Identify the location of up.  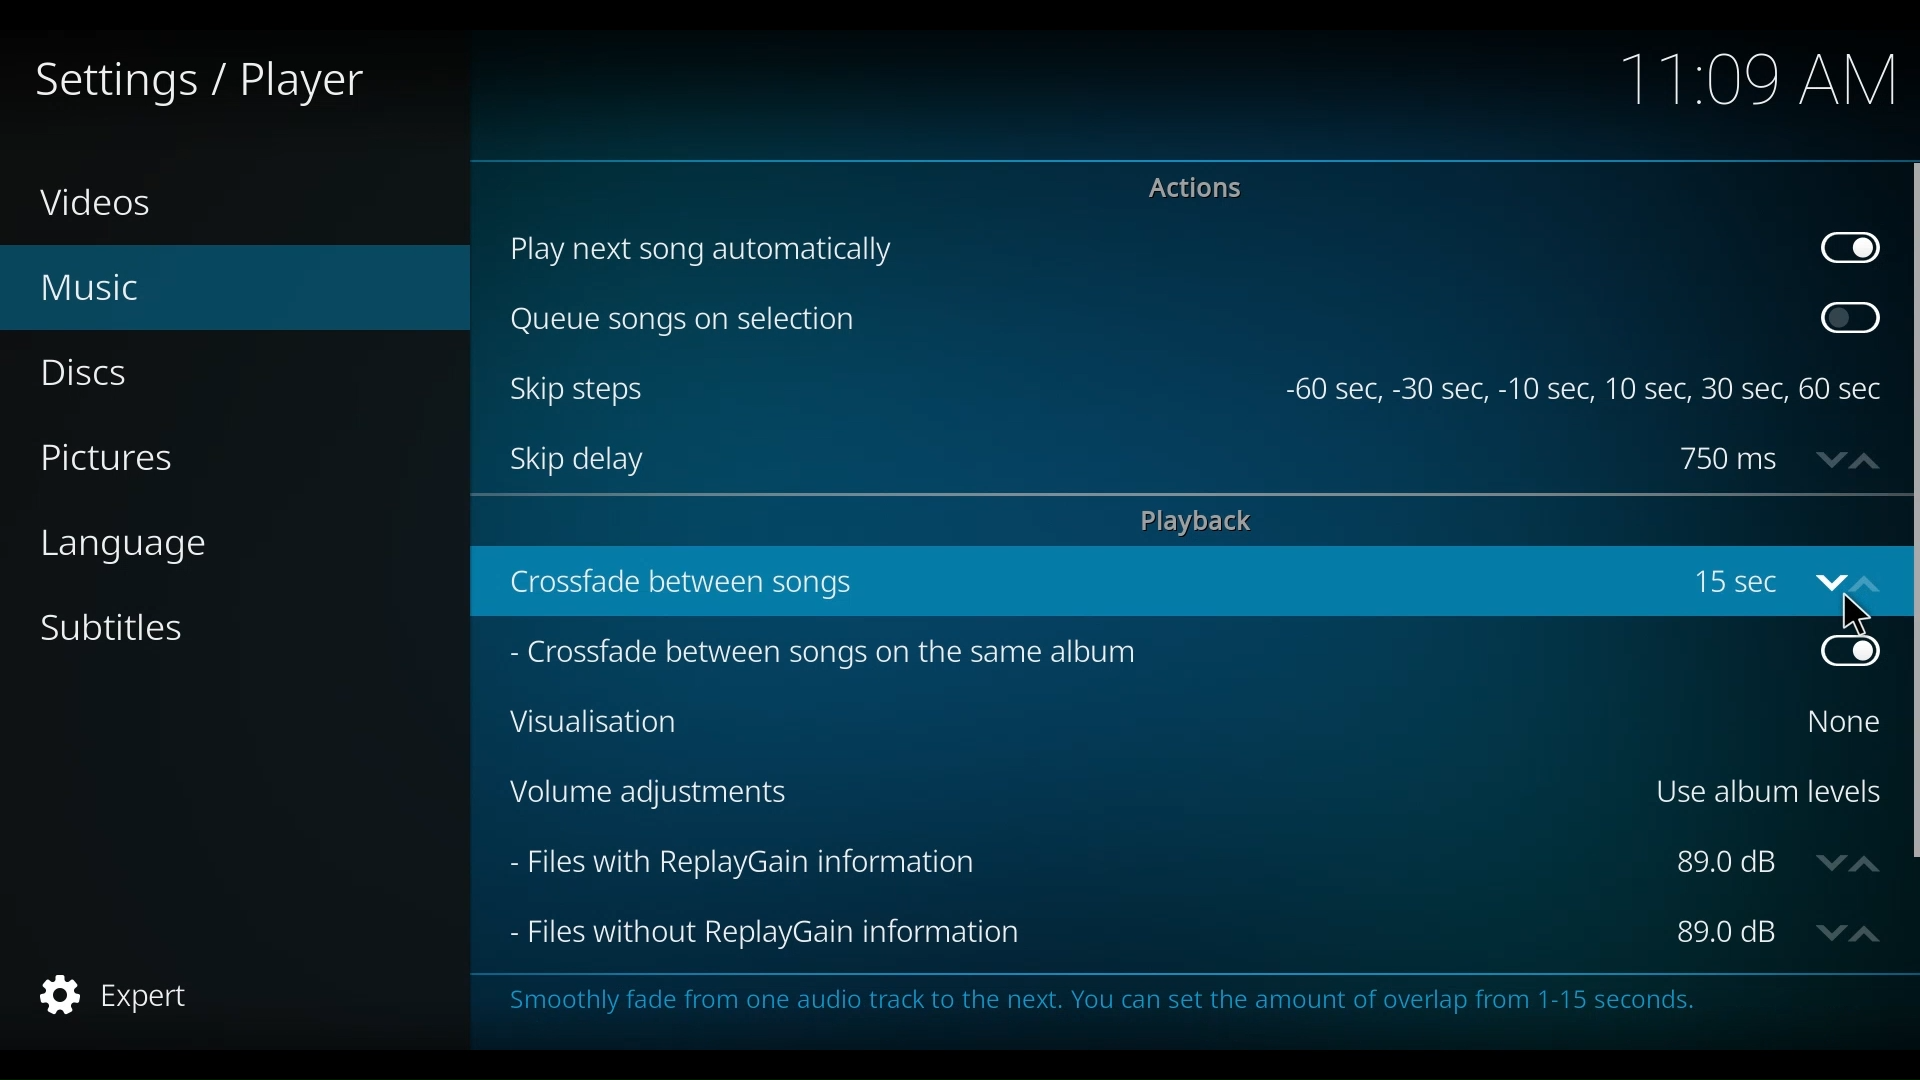
(1868, 860).